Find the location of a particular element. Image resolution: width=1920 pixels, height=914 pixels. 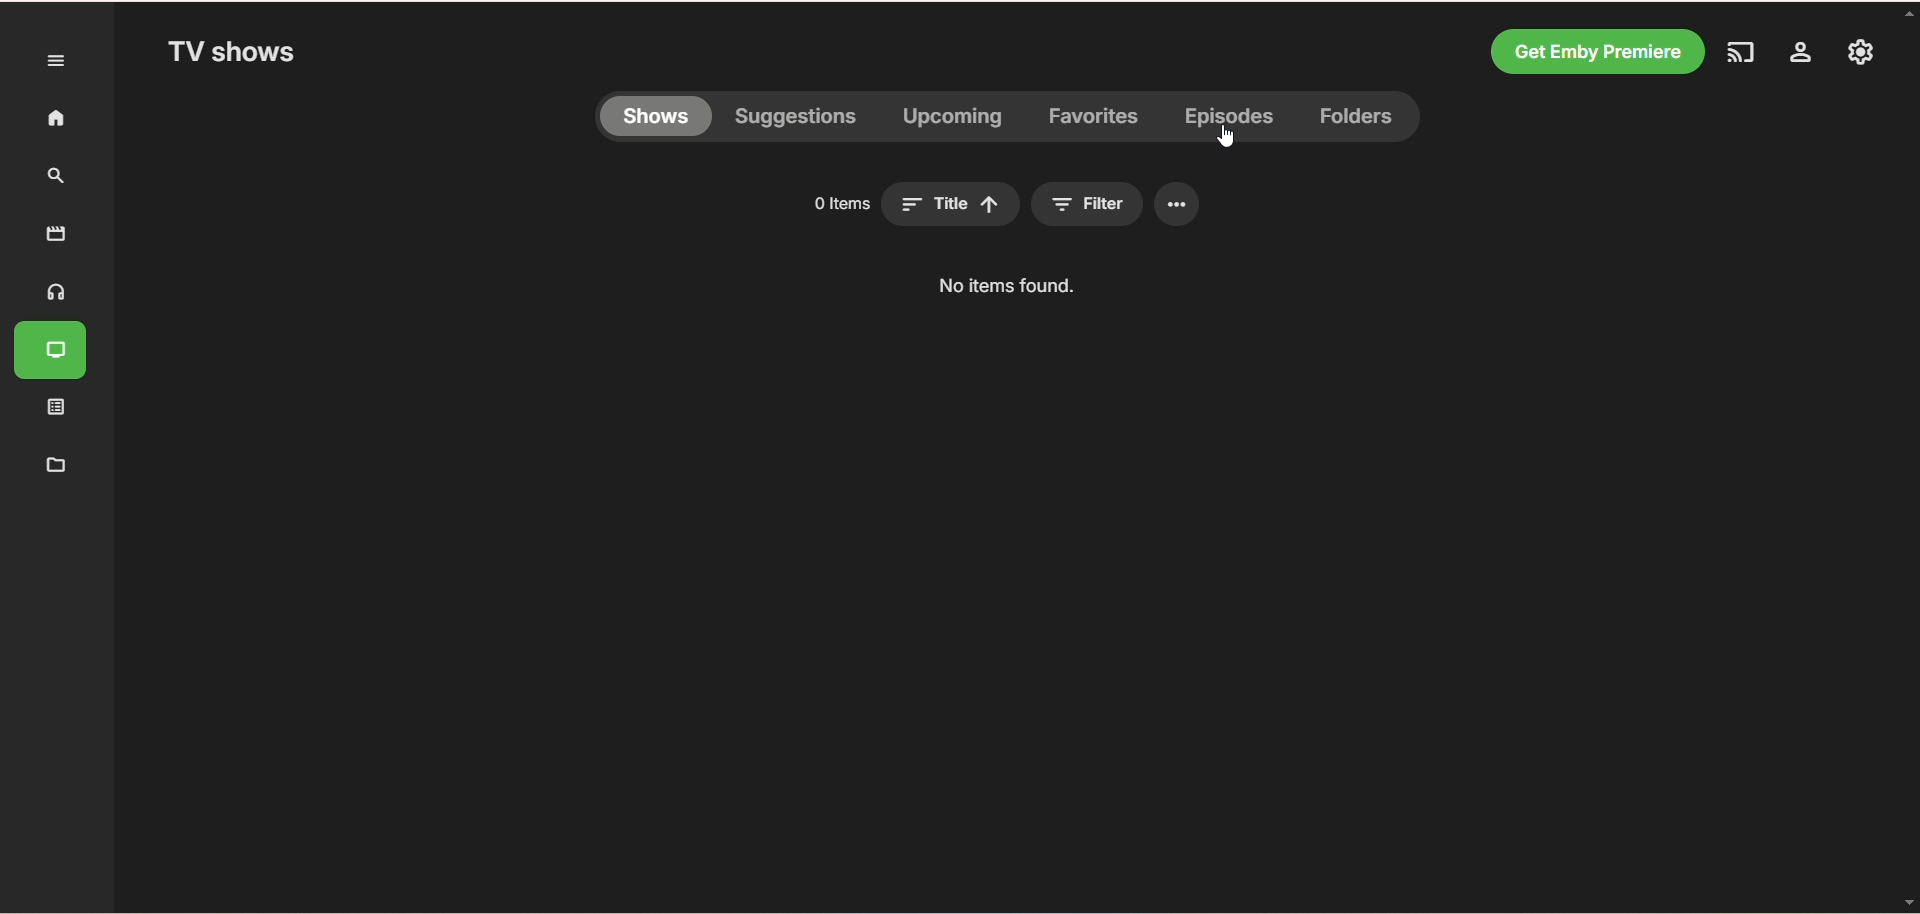

TV shows is located at coordinates (238, 54).